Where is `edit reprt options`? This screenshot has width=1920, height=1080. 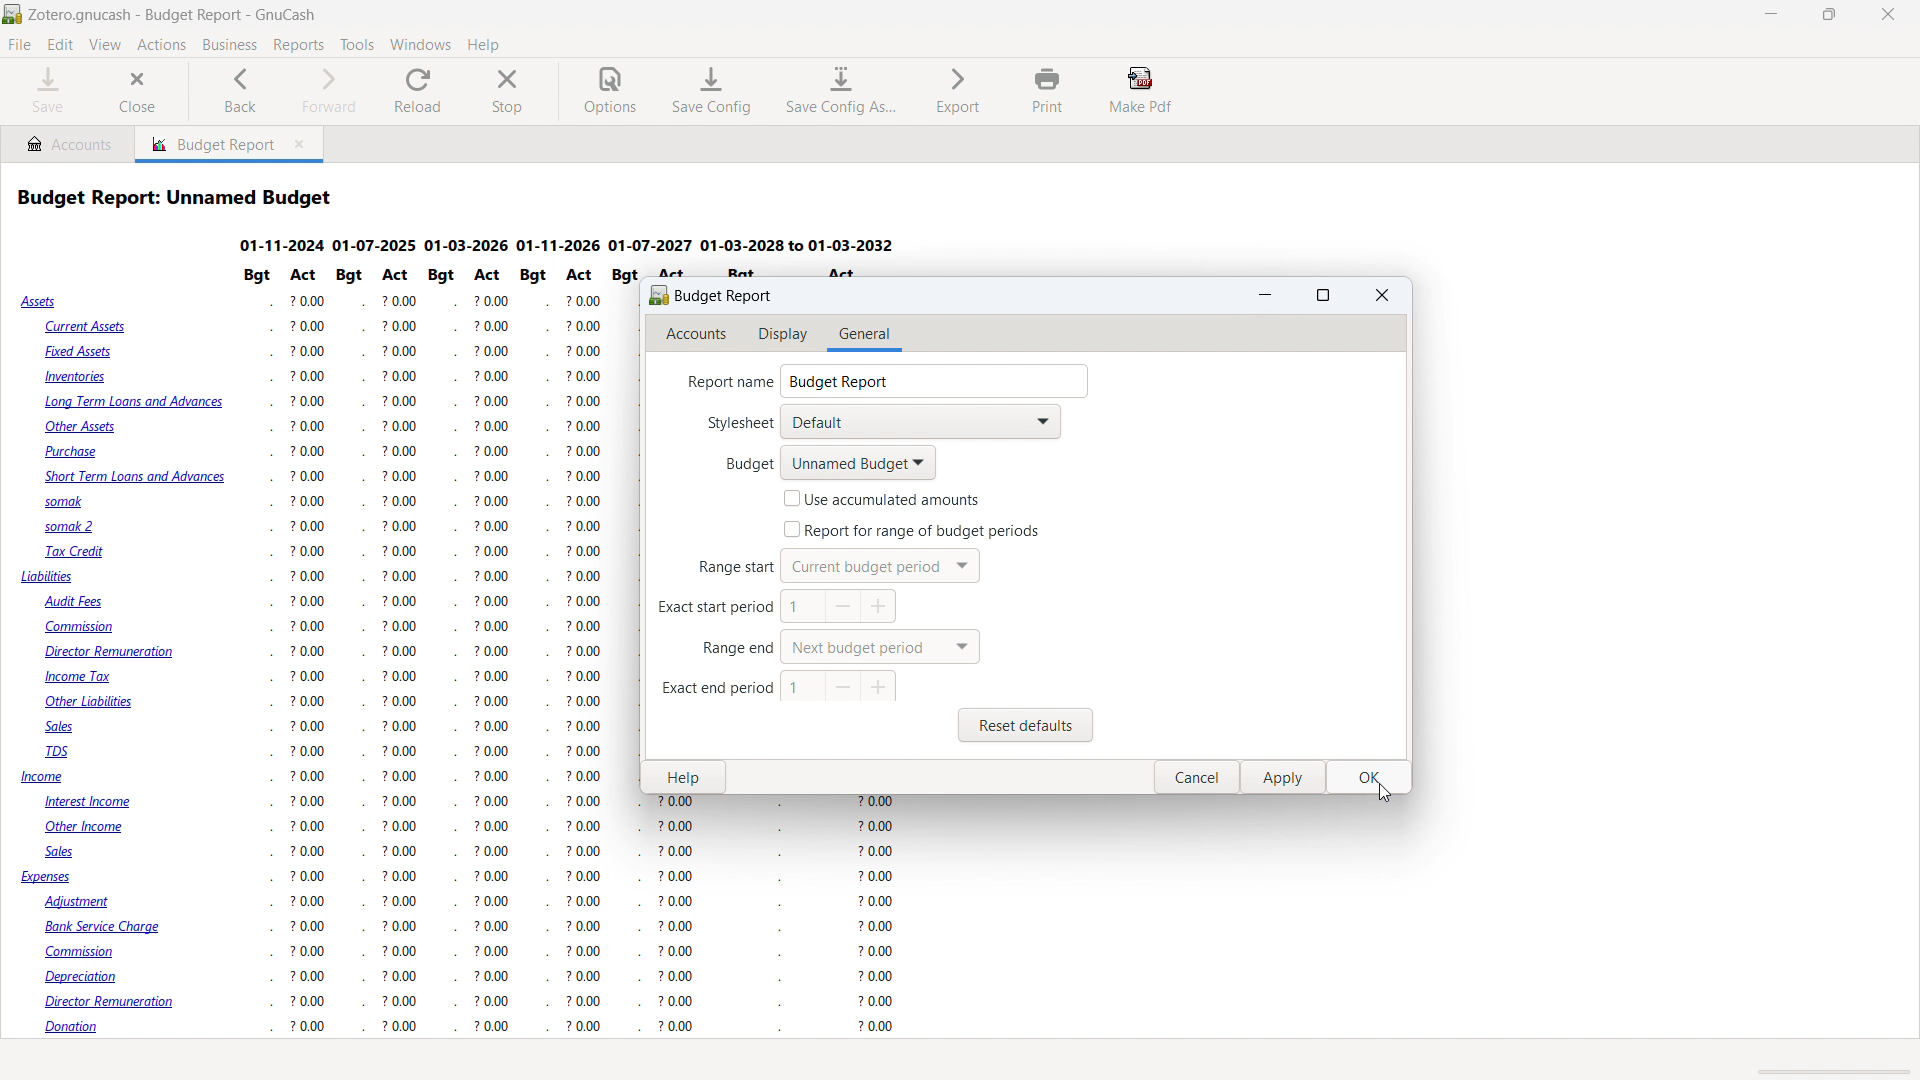 edit reprt options is located at coordinates (88, 1061).